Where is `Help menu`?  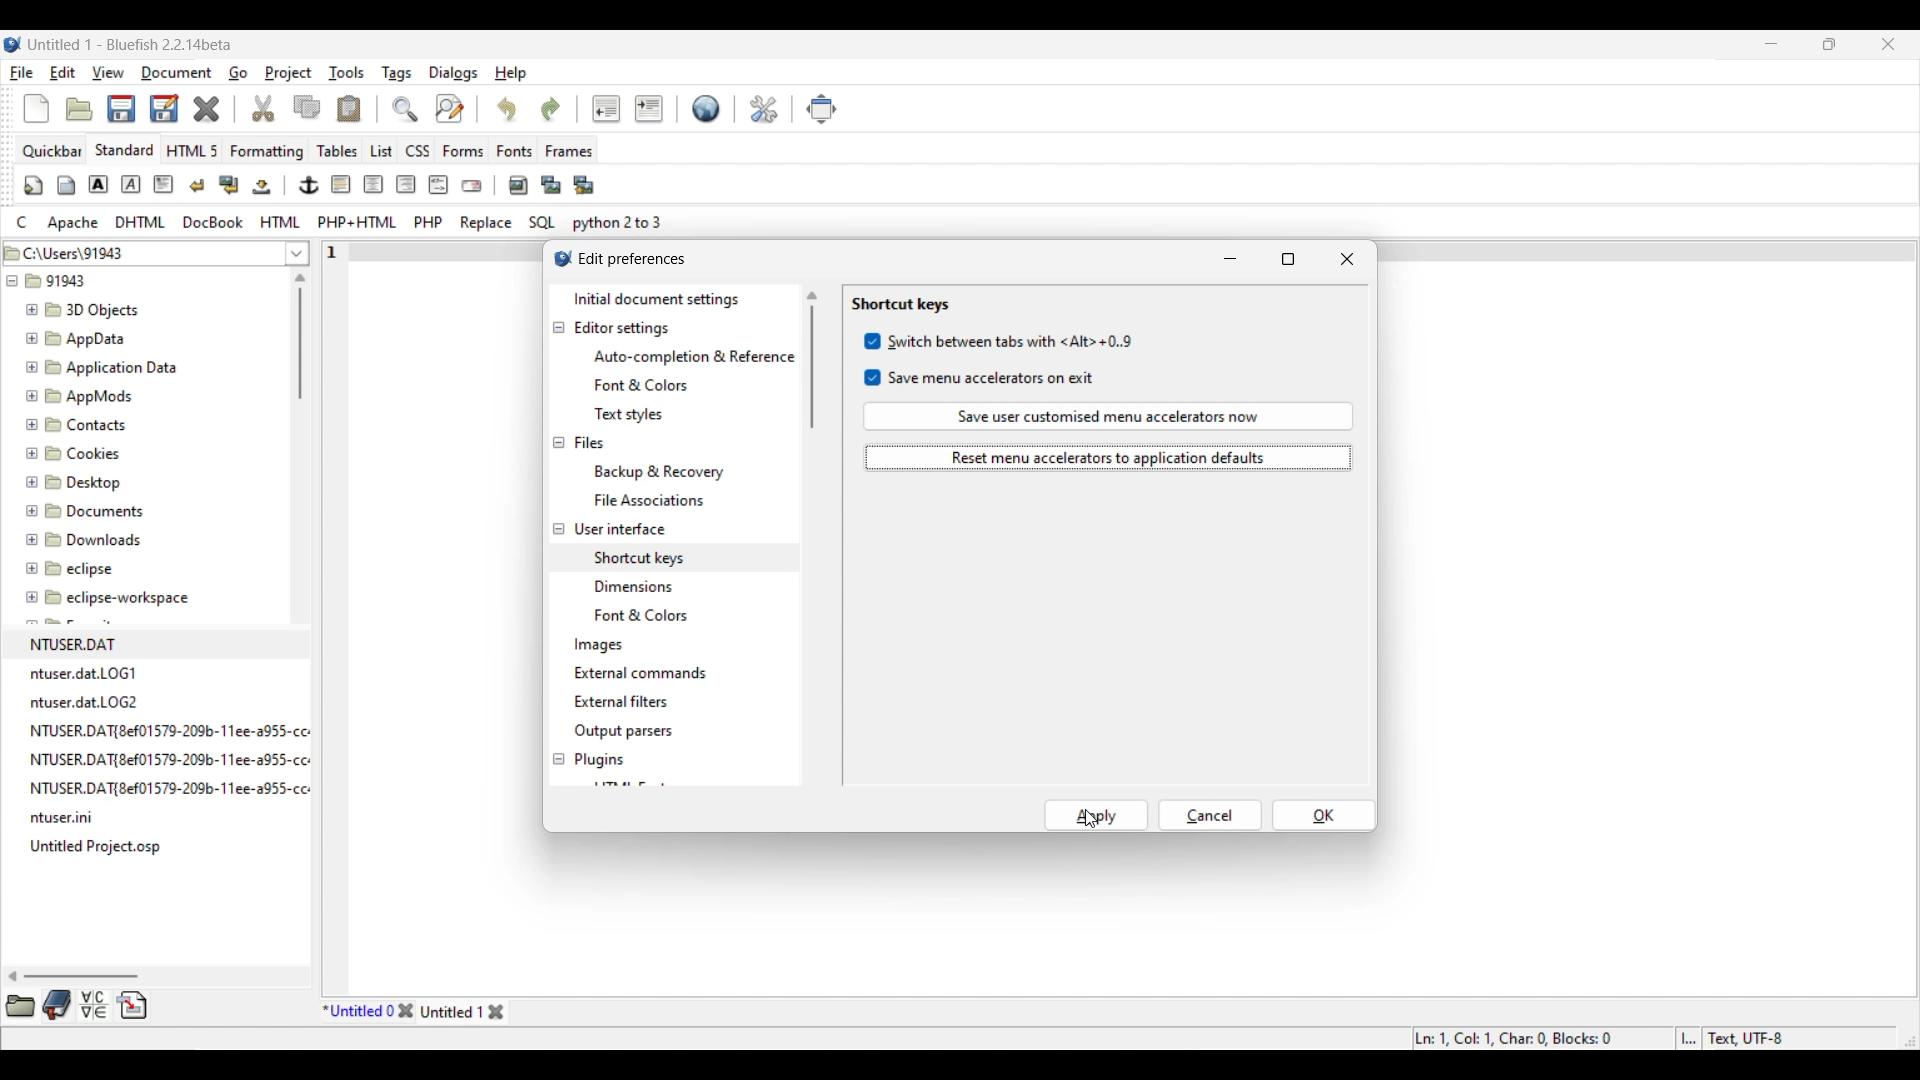 Help menu is located at coordinates (511, 74).